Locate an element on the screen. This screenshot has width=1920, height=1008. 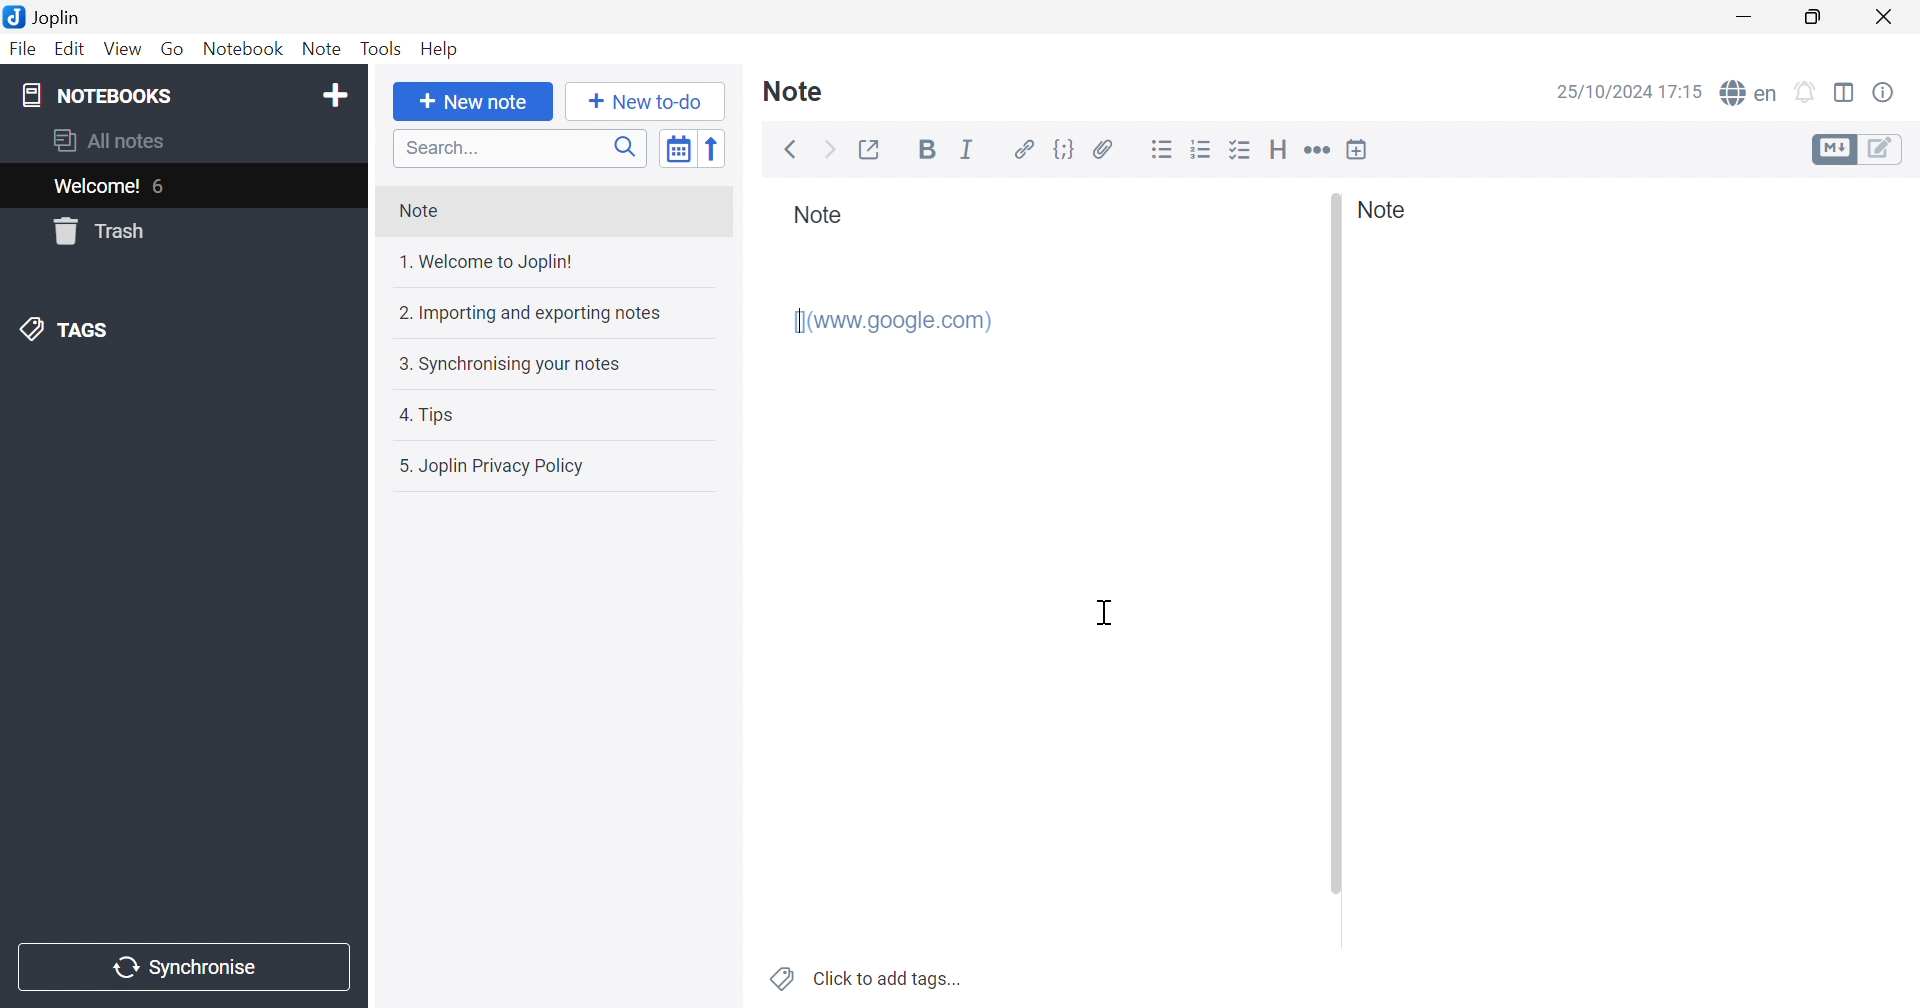
Note is located at coordinates (552, 213).